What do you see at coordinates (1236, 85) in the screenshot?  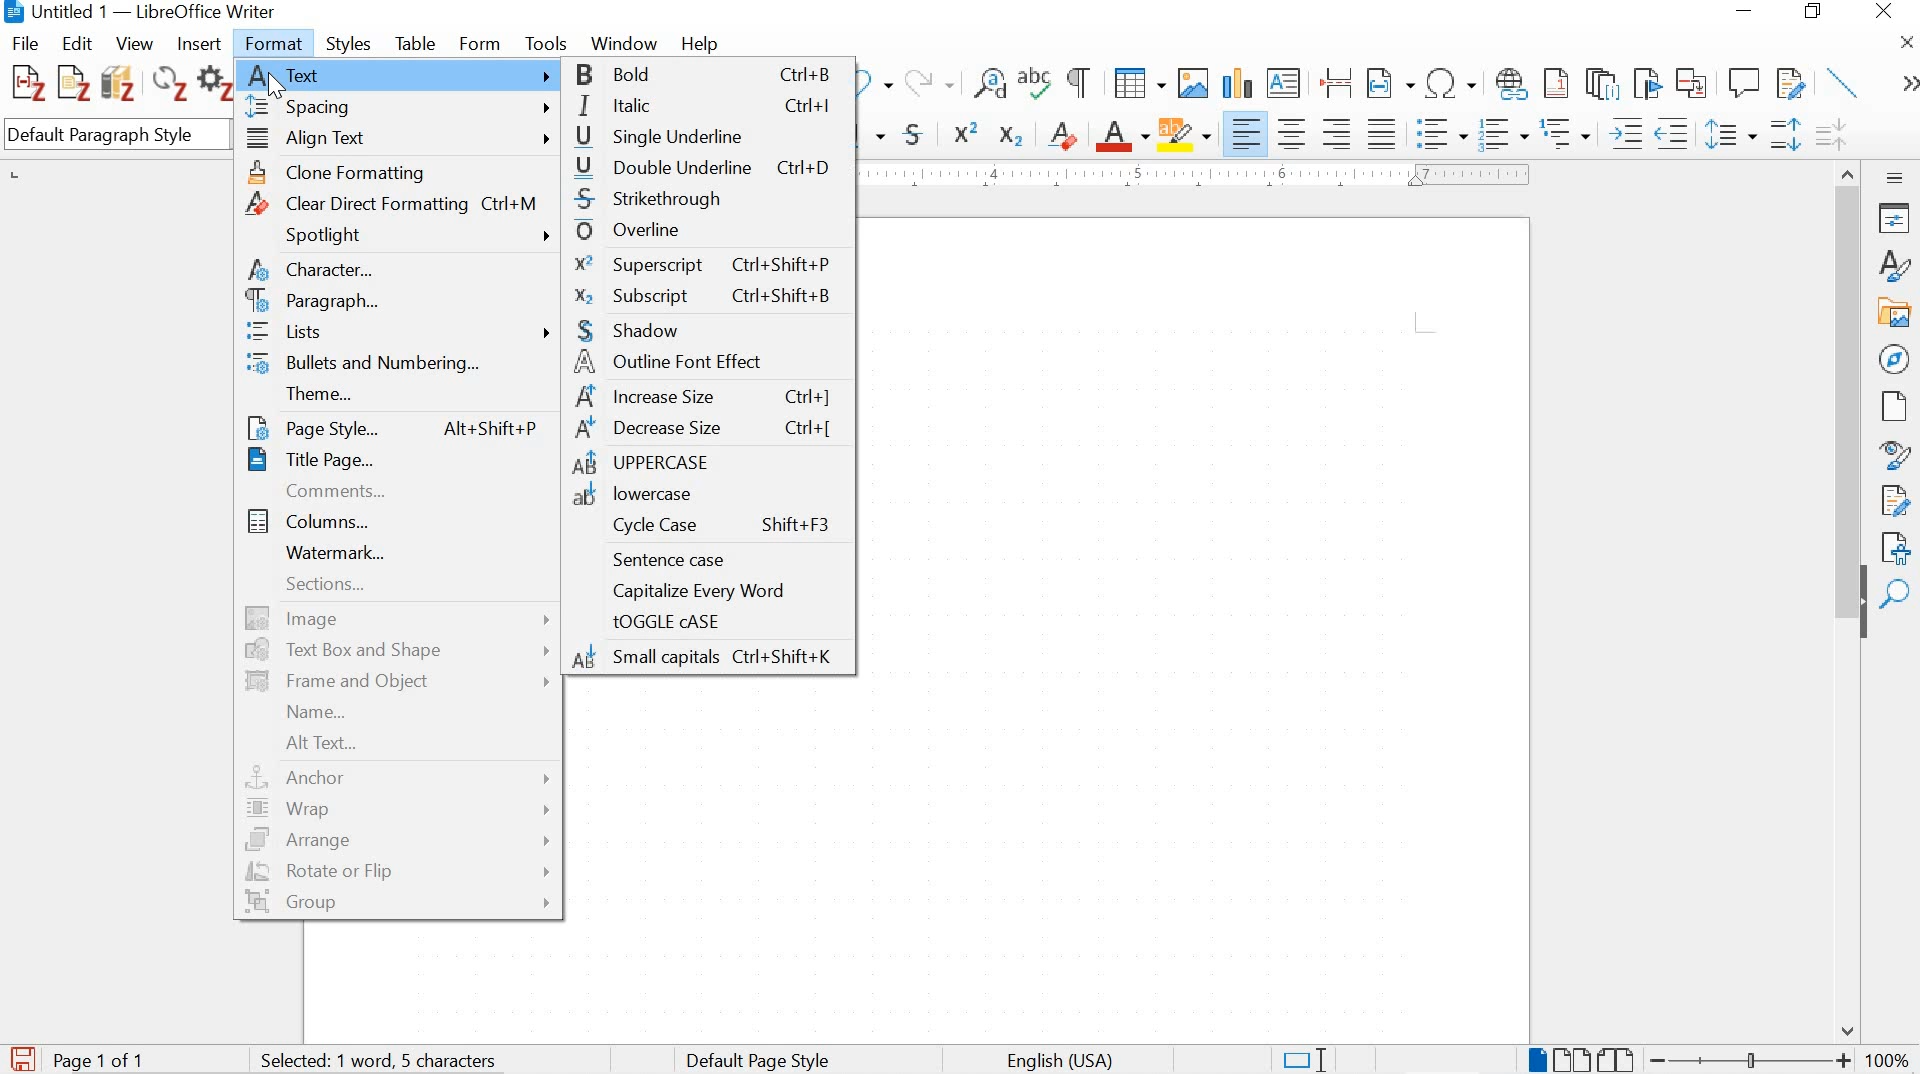 I see `insert chart` at bounding box center [1236, 85].